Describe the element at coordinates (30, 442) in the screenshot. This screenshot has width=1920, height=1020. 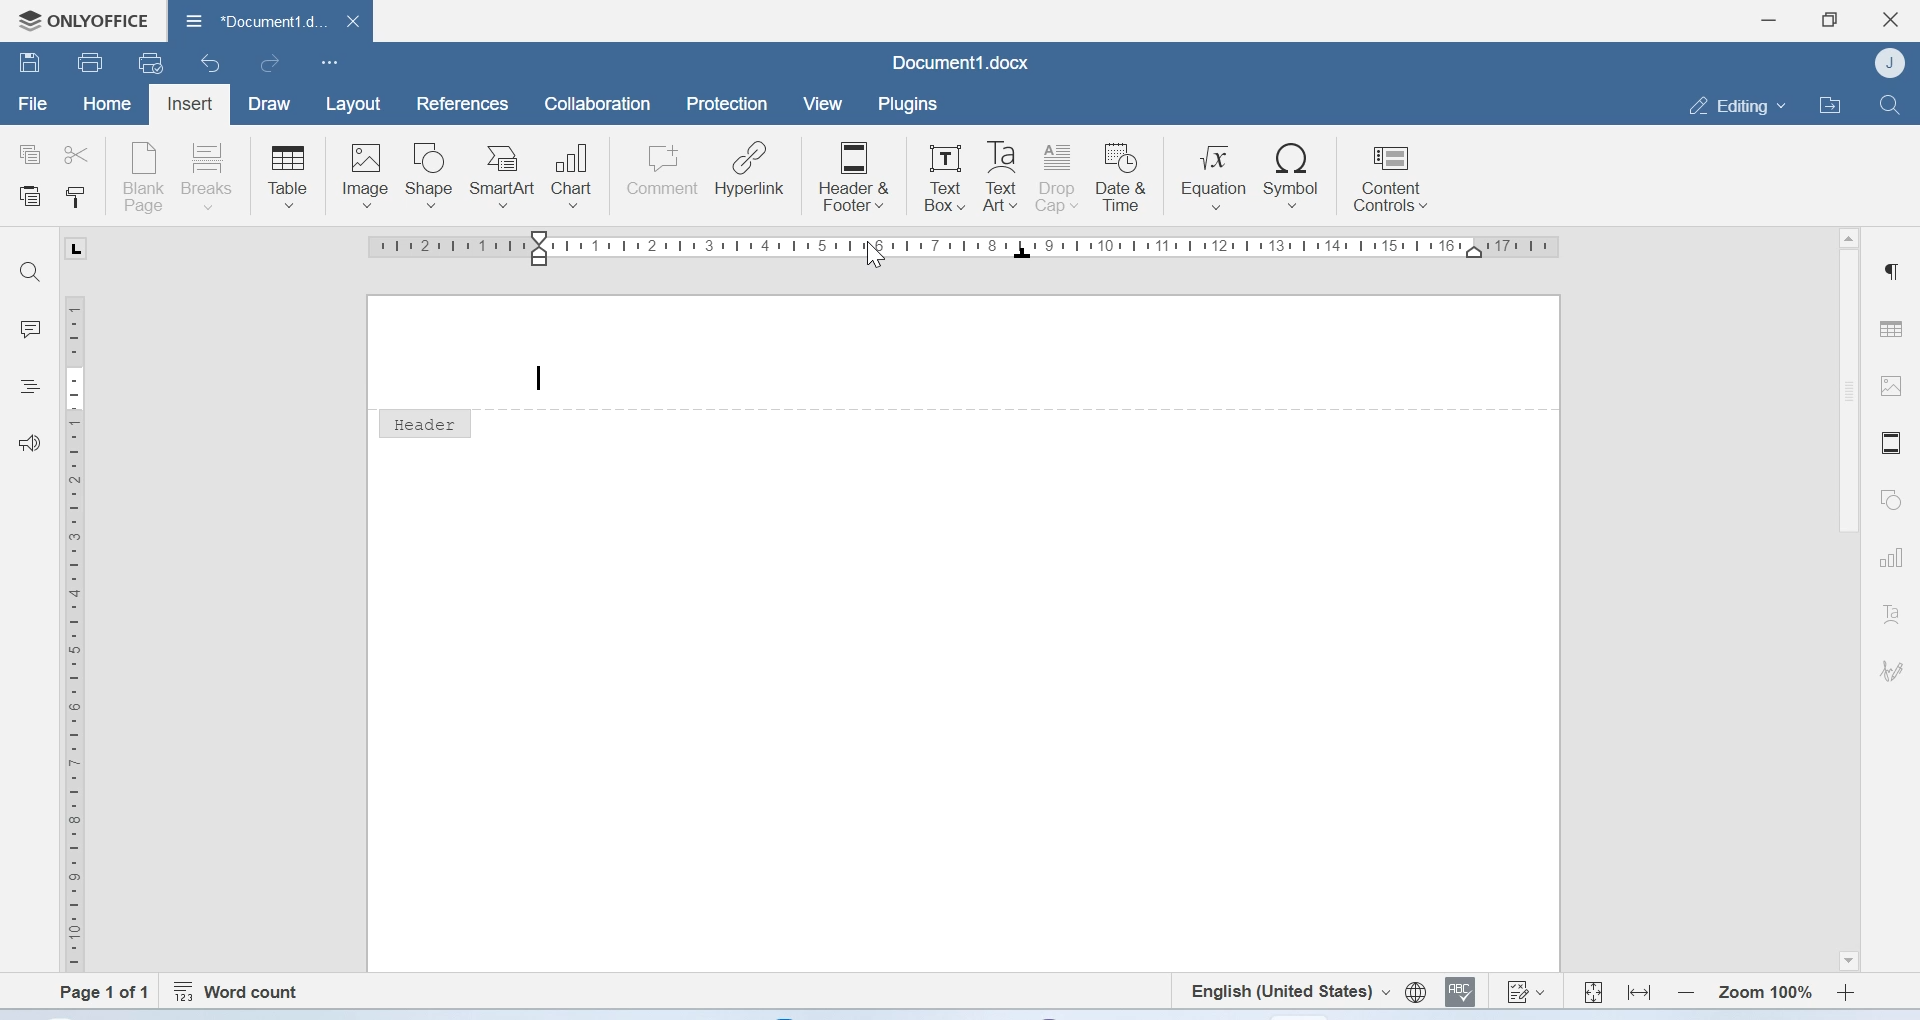
I see `Feedback and support` at that location.